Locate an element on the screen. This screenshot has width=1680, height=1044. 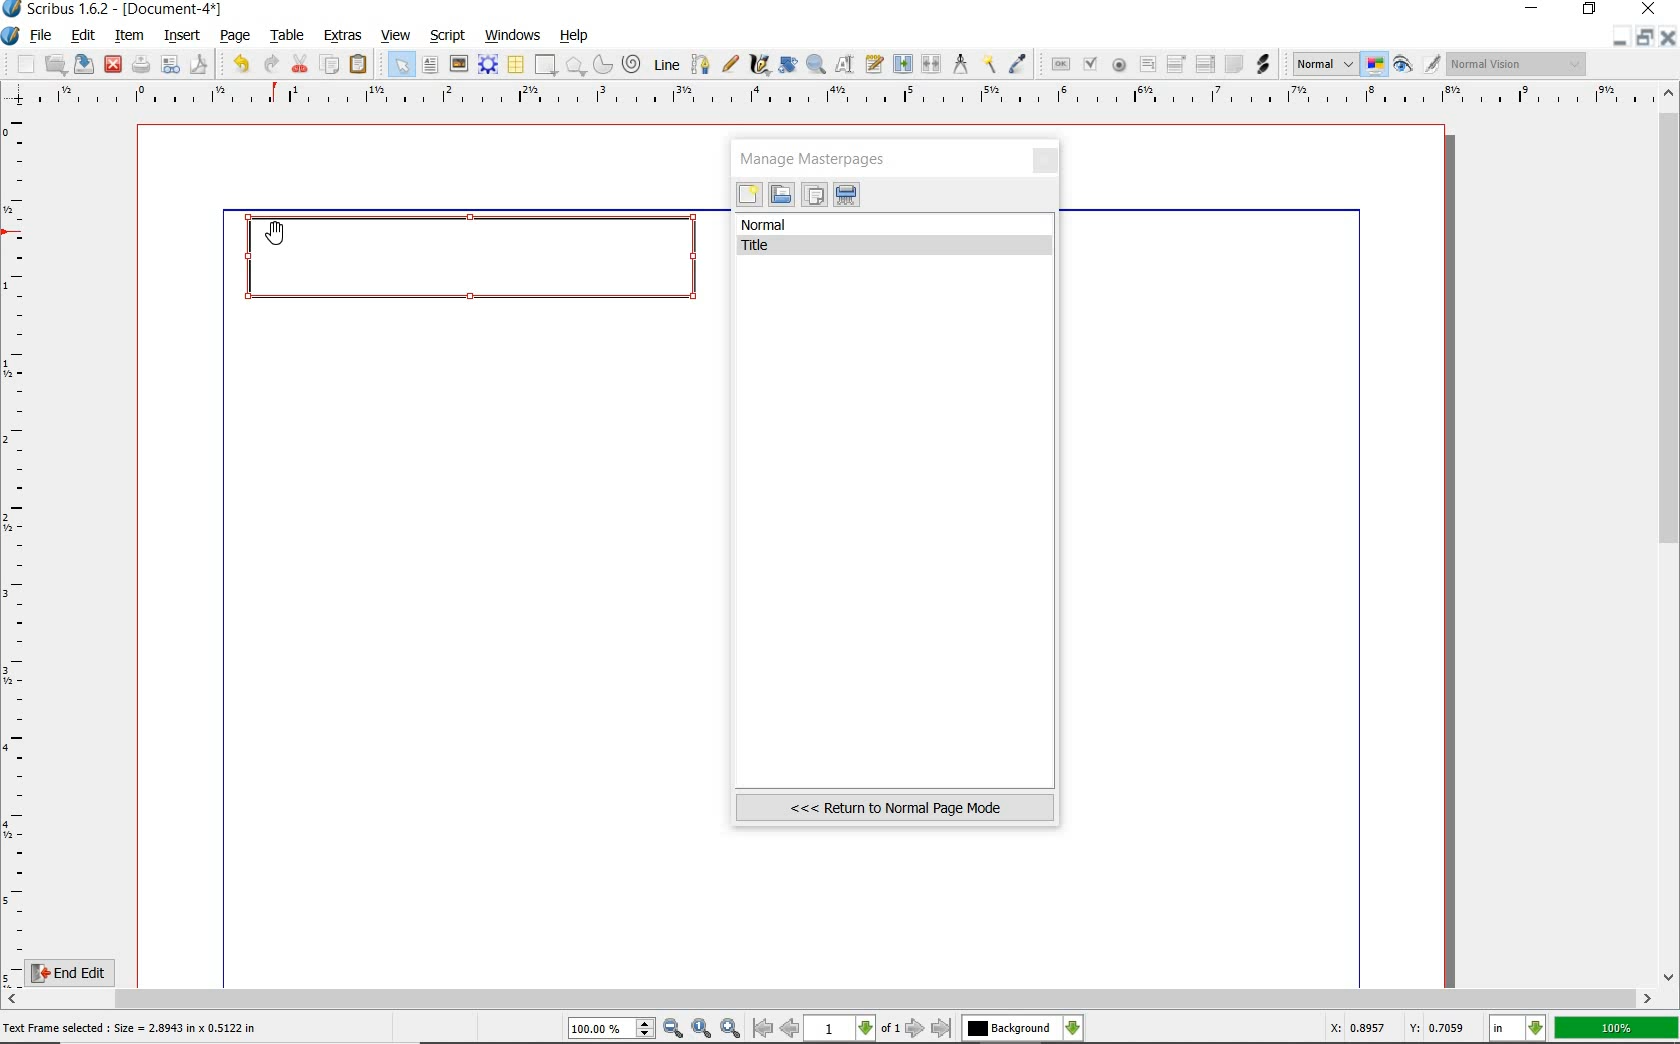
rotate item is located at coordinates (786, 66).